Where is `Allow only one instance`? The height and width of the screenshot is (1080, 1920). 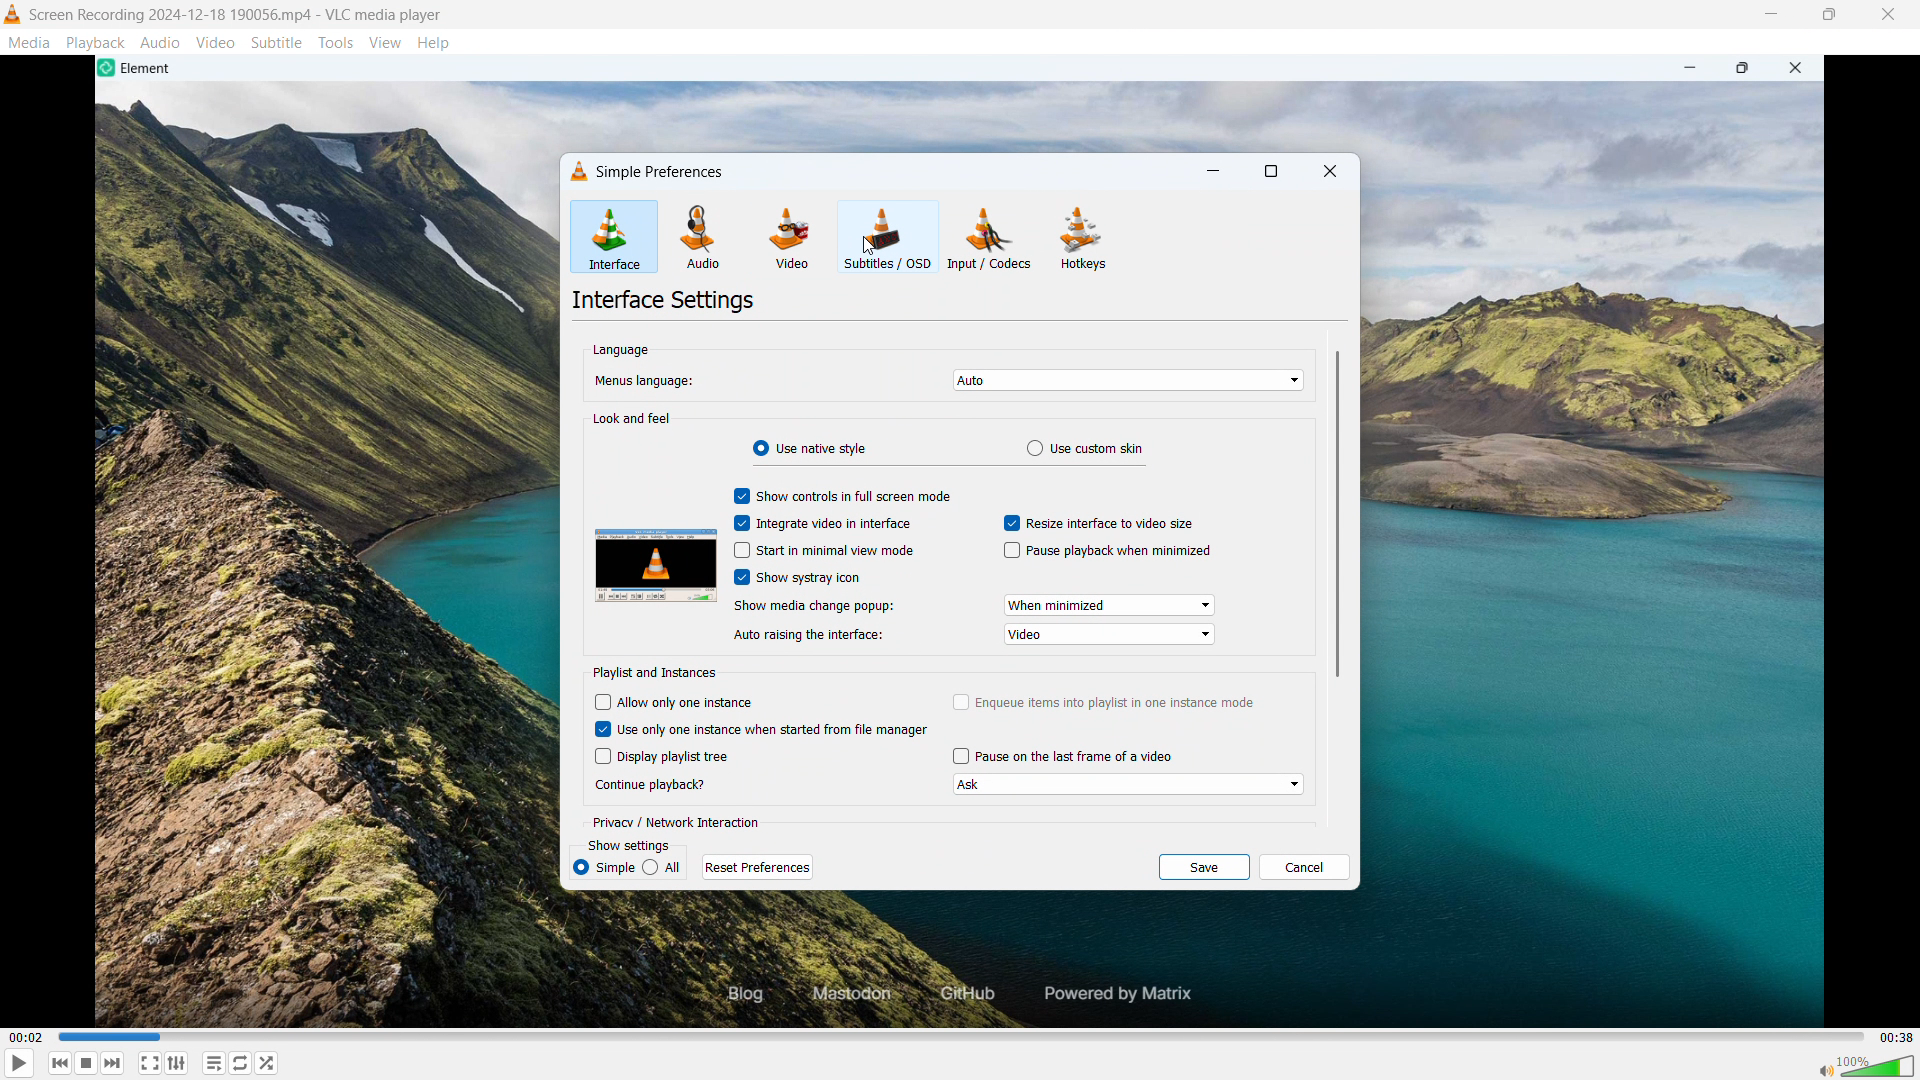
Allow only one instance is located at coordinates (707, 700).